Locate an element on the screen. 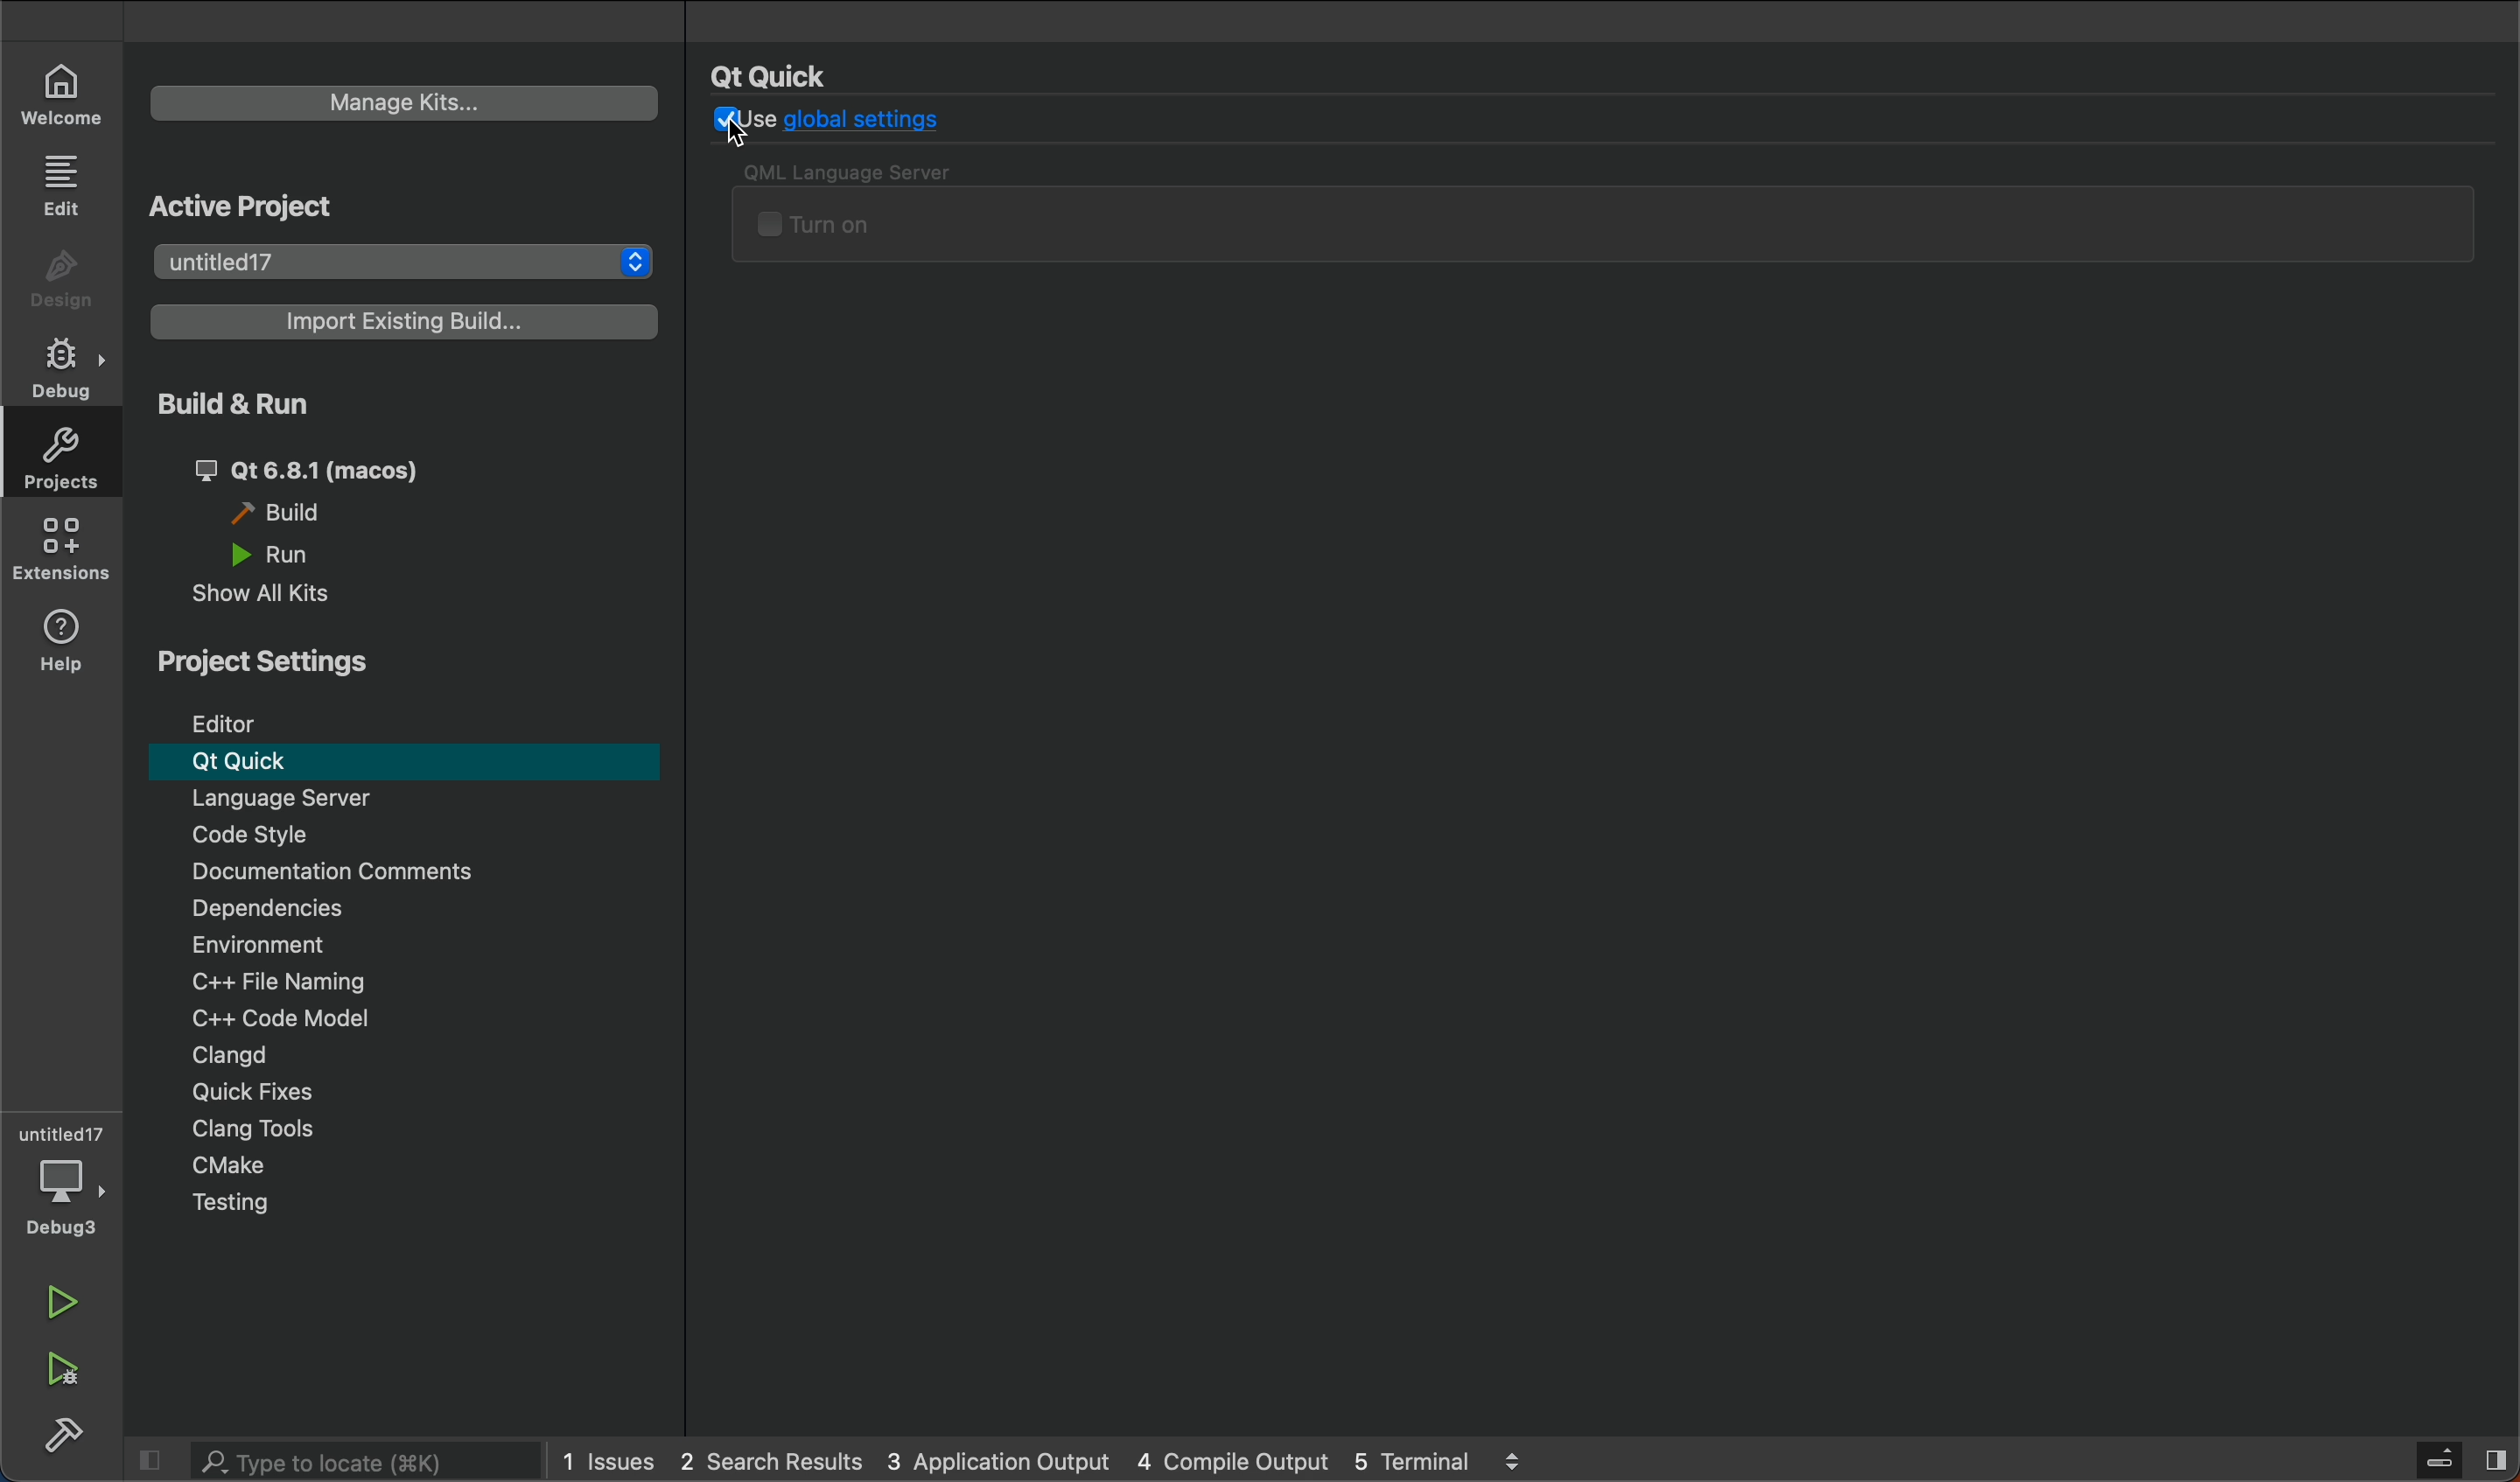 This screenshot has width=2520, height=1482. Qt Quick is located at coordinates (776, 74).